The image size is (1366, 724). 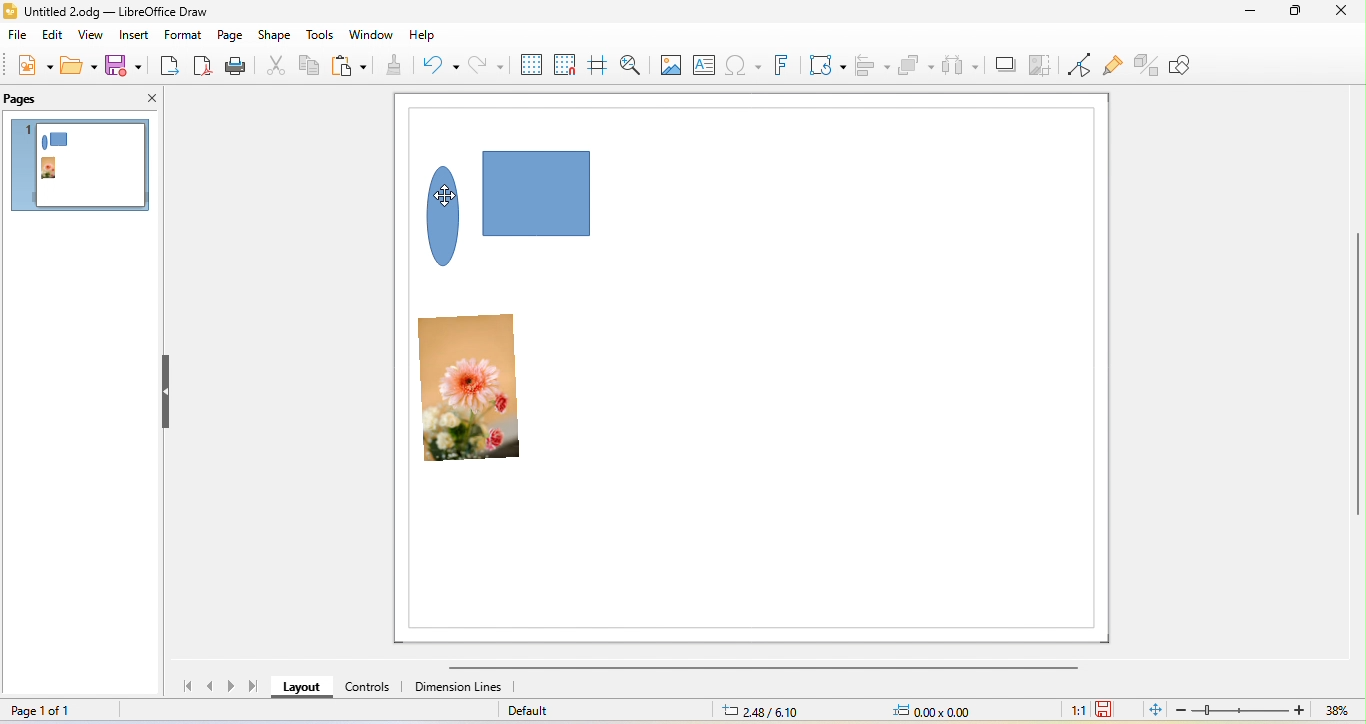 I want to click on horizontal scroll bar, so click(x=764, y=669).